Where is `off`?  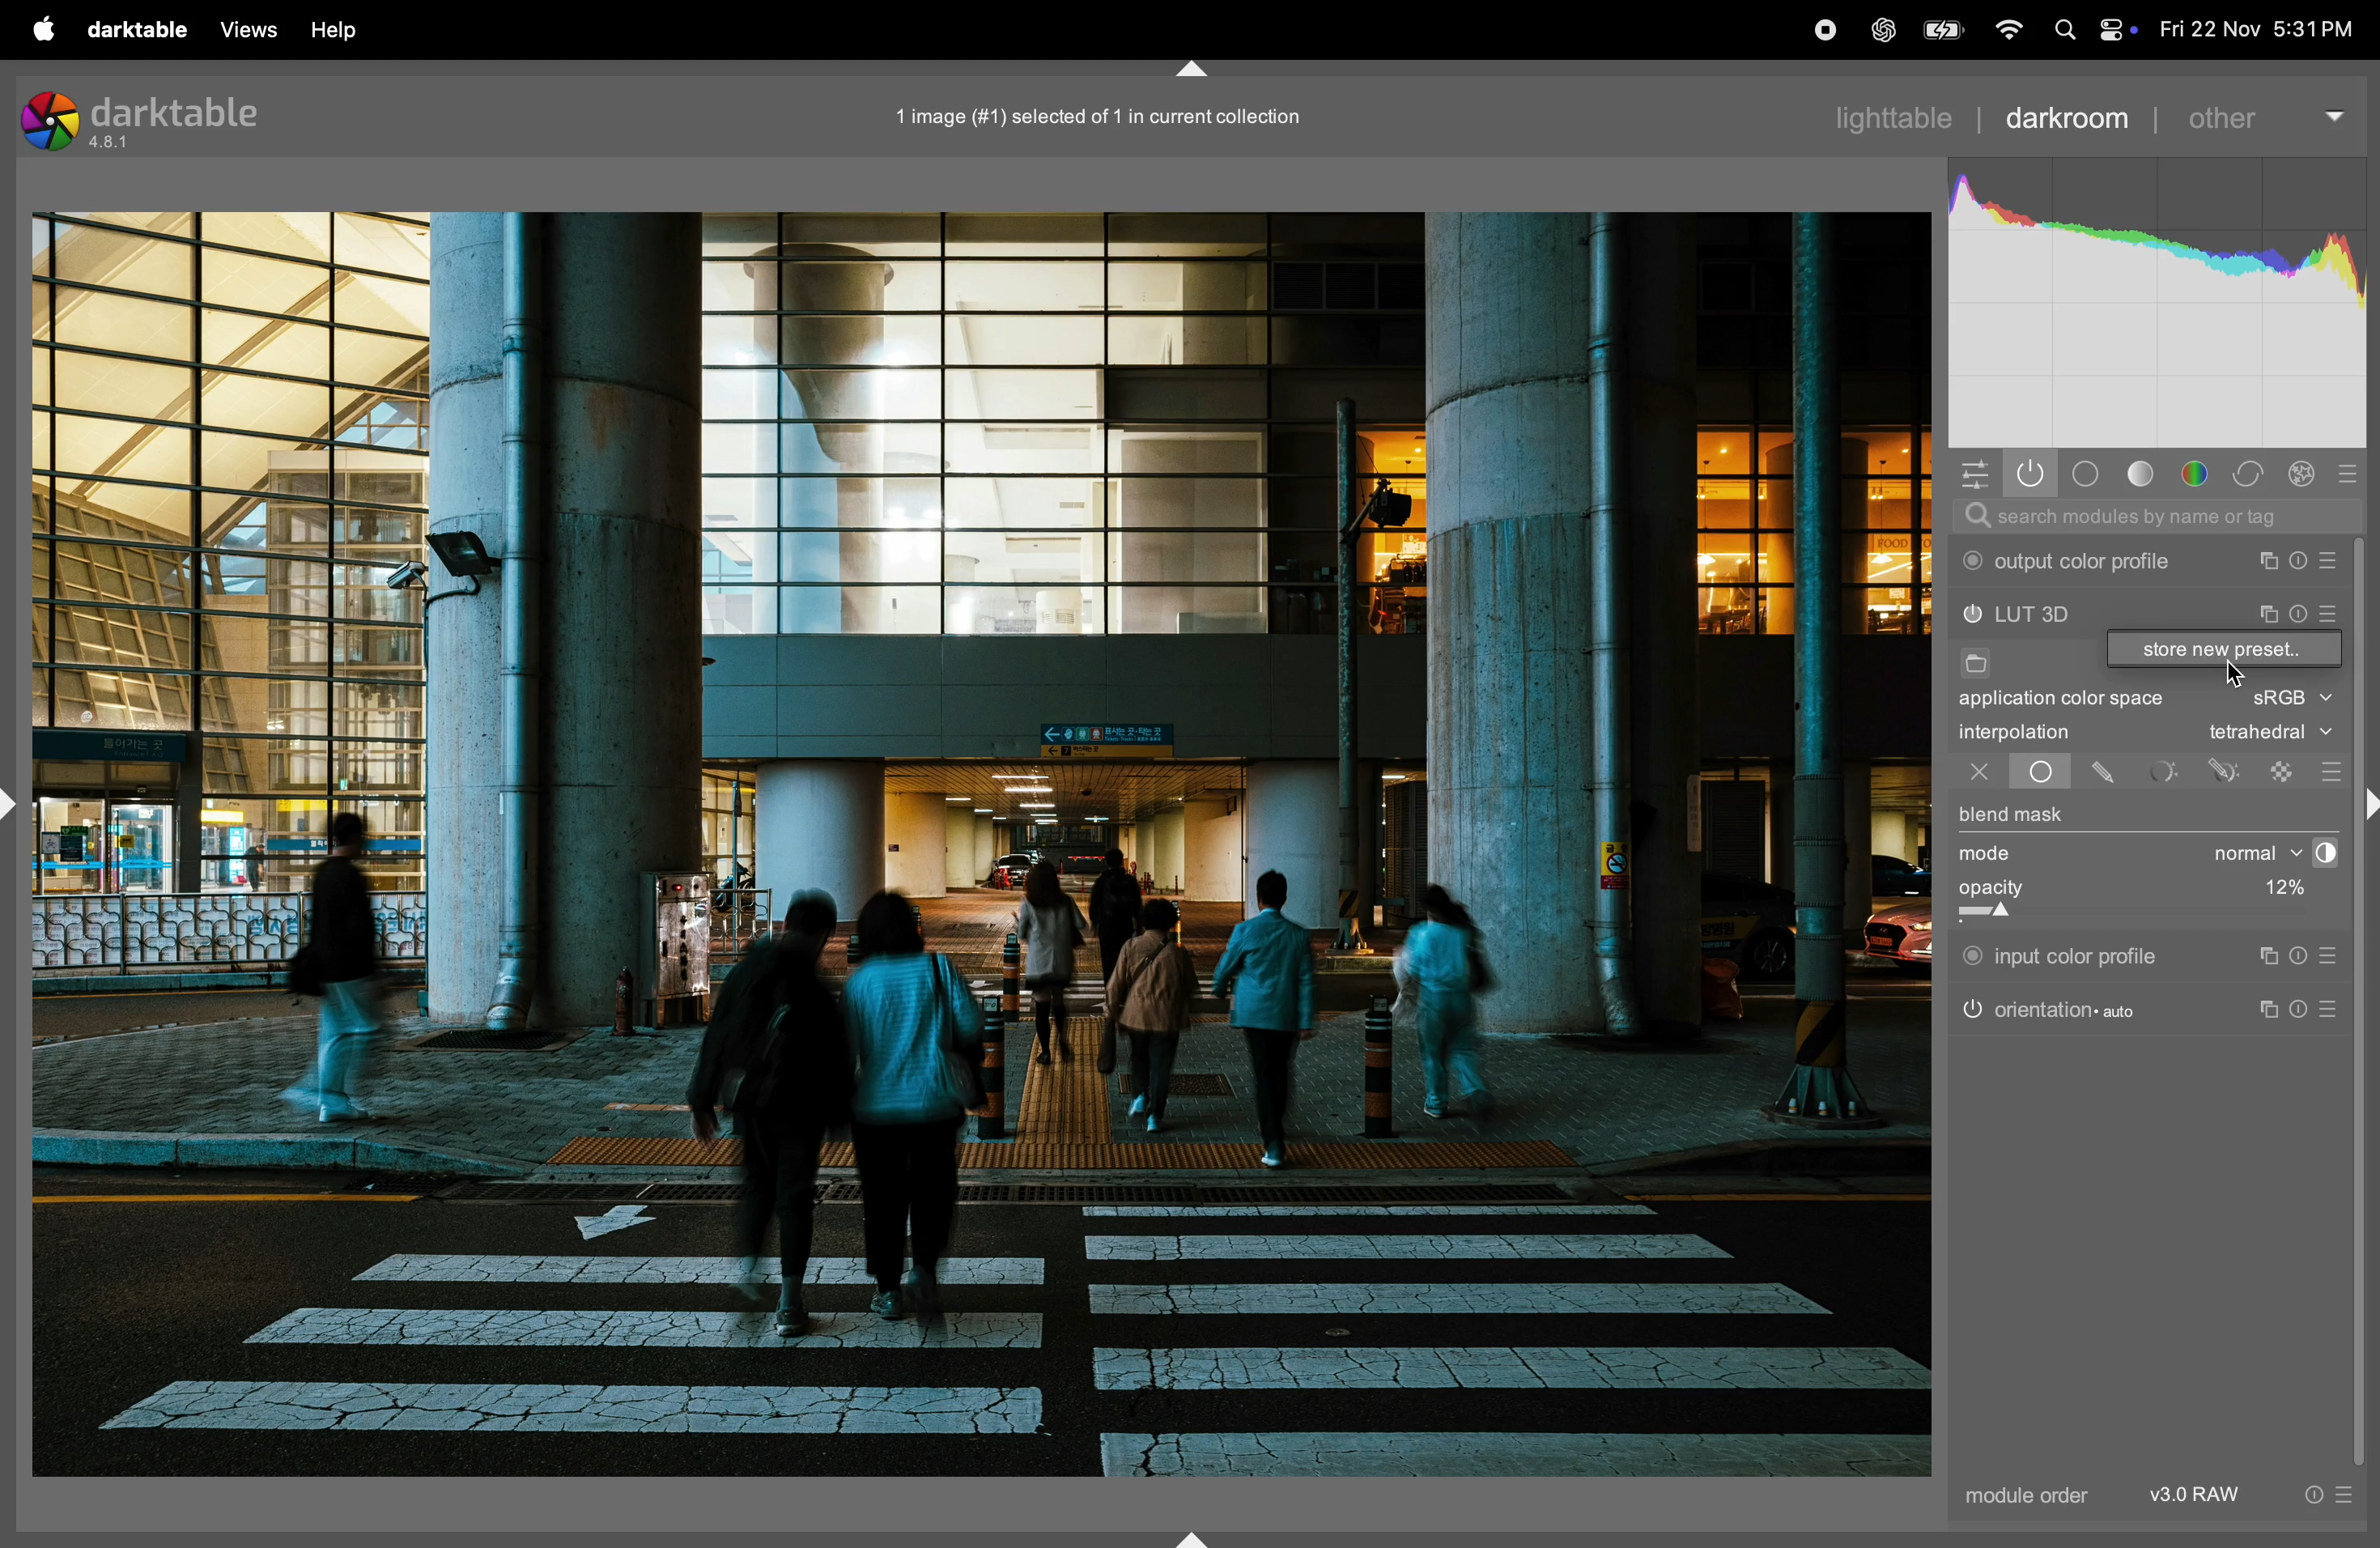 off is located at coordinates (1979, 774).